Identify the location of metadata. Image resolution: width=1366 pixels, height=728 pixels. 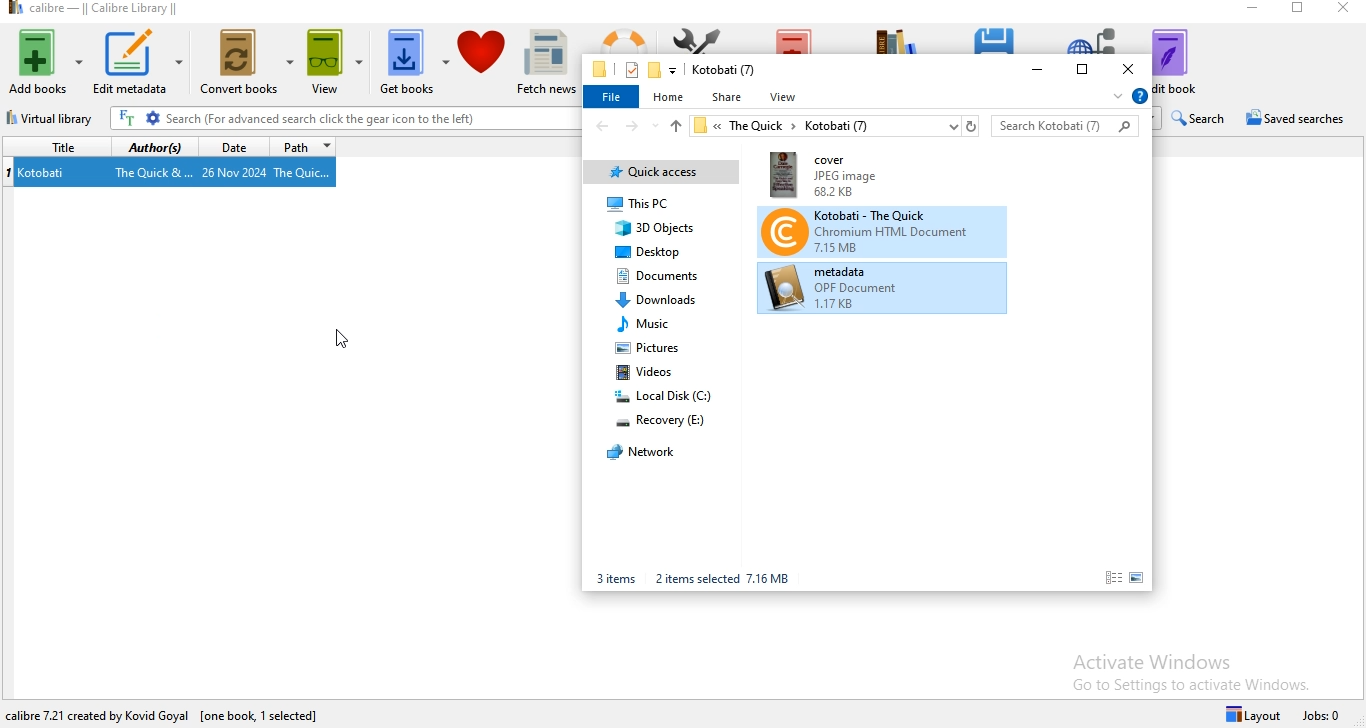
(882, 289).